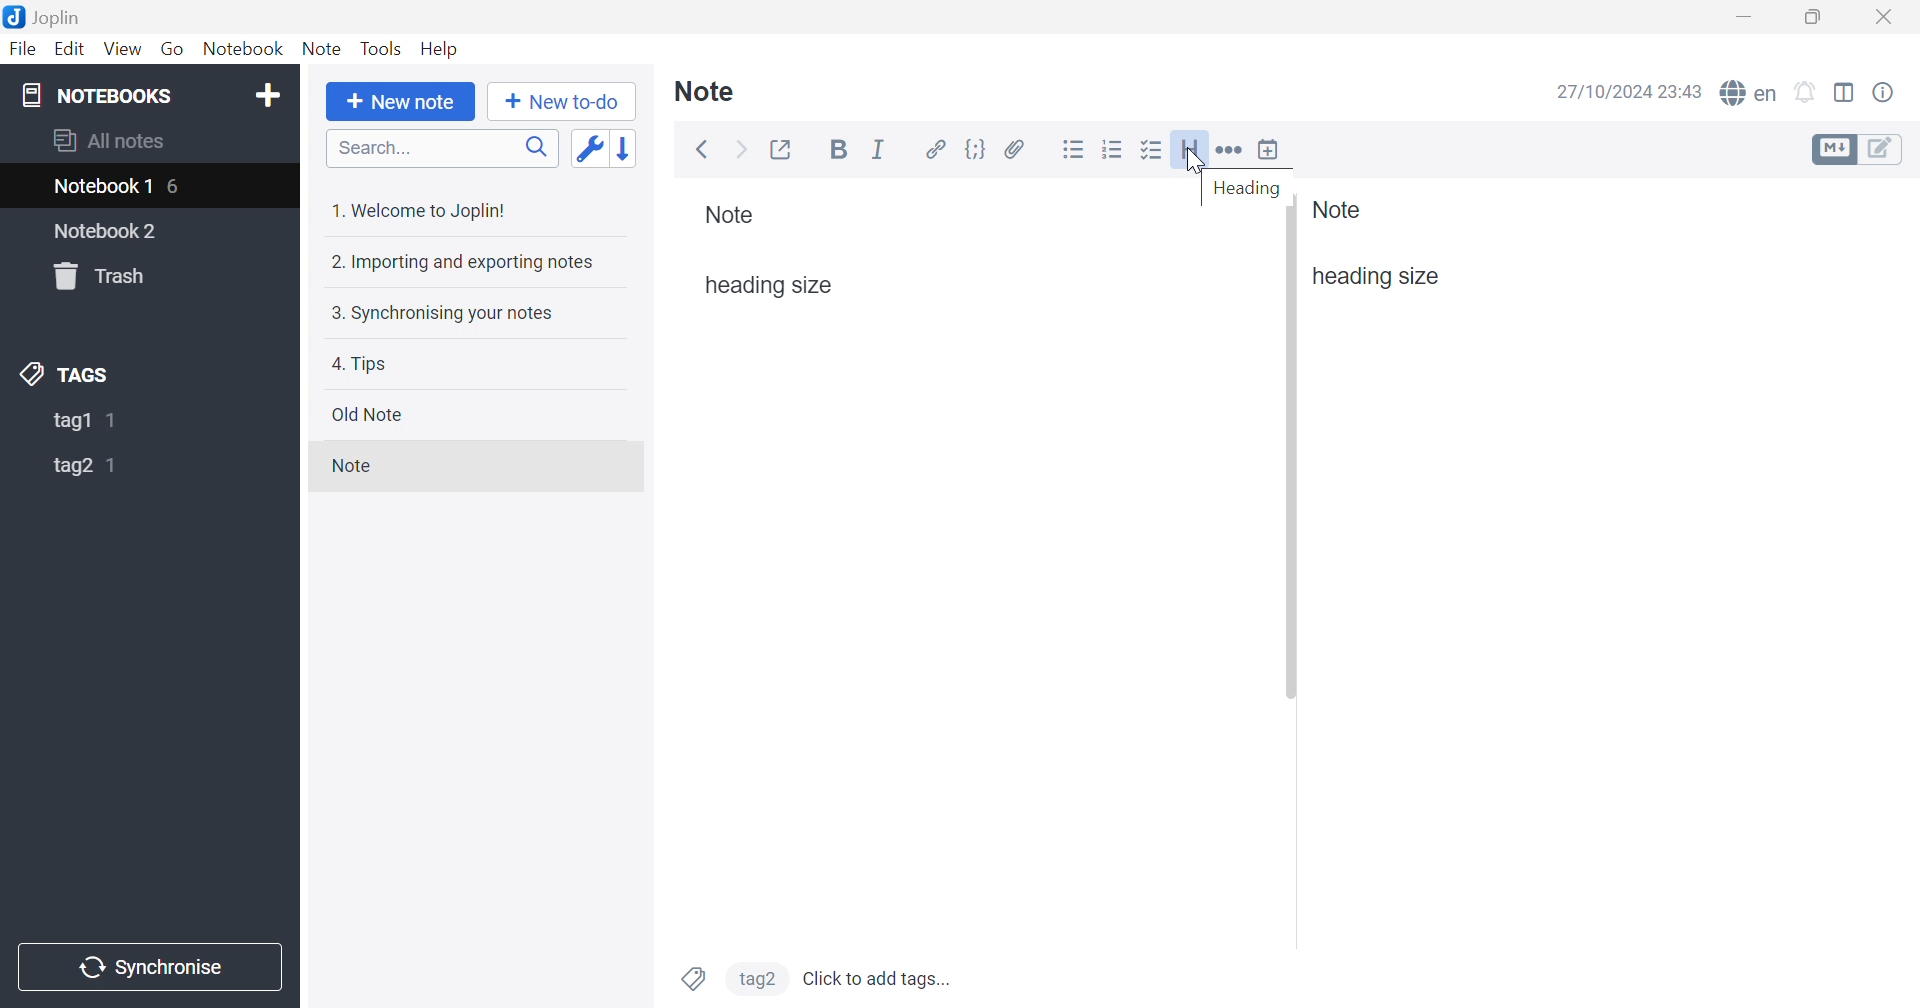  What do you see at coordinates (360, 366) in the screenshot?
I see `4. Tips` at bounding box center [360, 366].